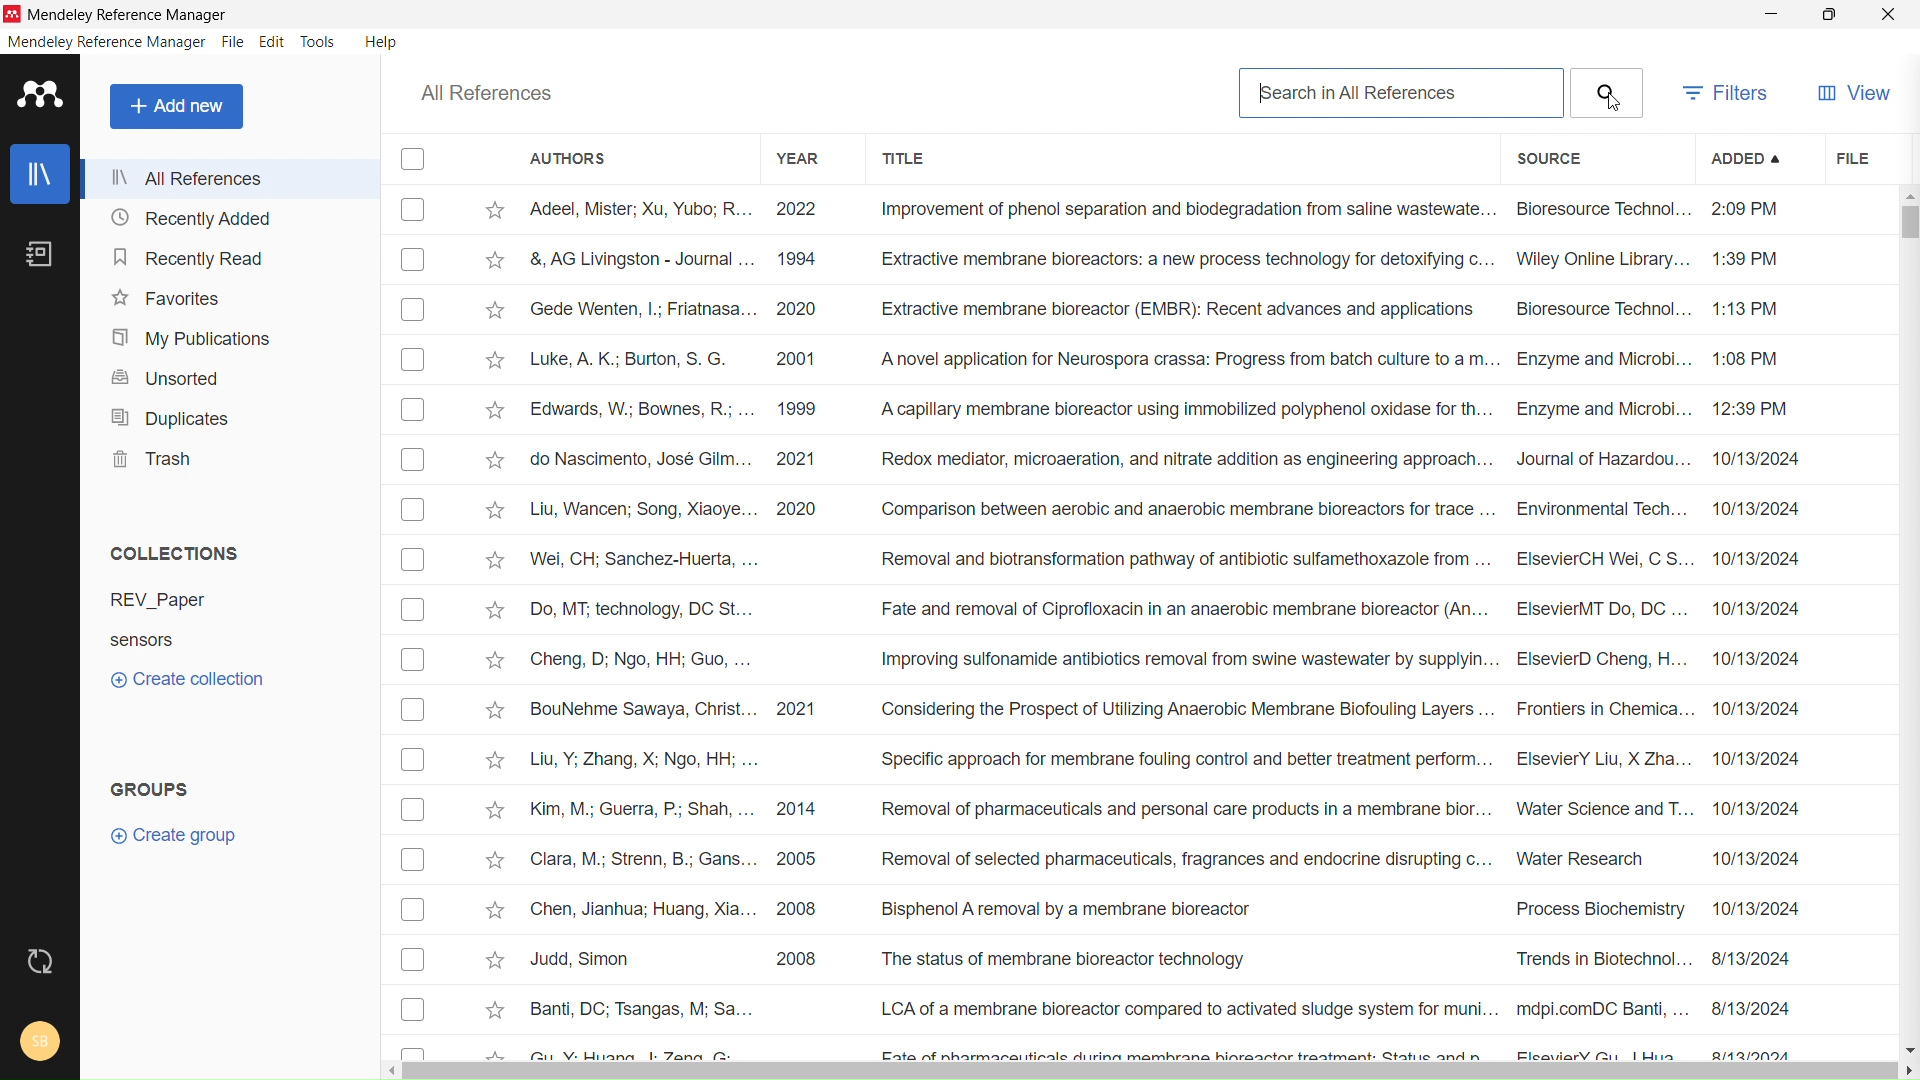 The width and height of the screenshot is (1920, 1080). Describe the element at coordinates (410, 505) in the screenshot. I see `Checkbox` at that location.